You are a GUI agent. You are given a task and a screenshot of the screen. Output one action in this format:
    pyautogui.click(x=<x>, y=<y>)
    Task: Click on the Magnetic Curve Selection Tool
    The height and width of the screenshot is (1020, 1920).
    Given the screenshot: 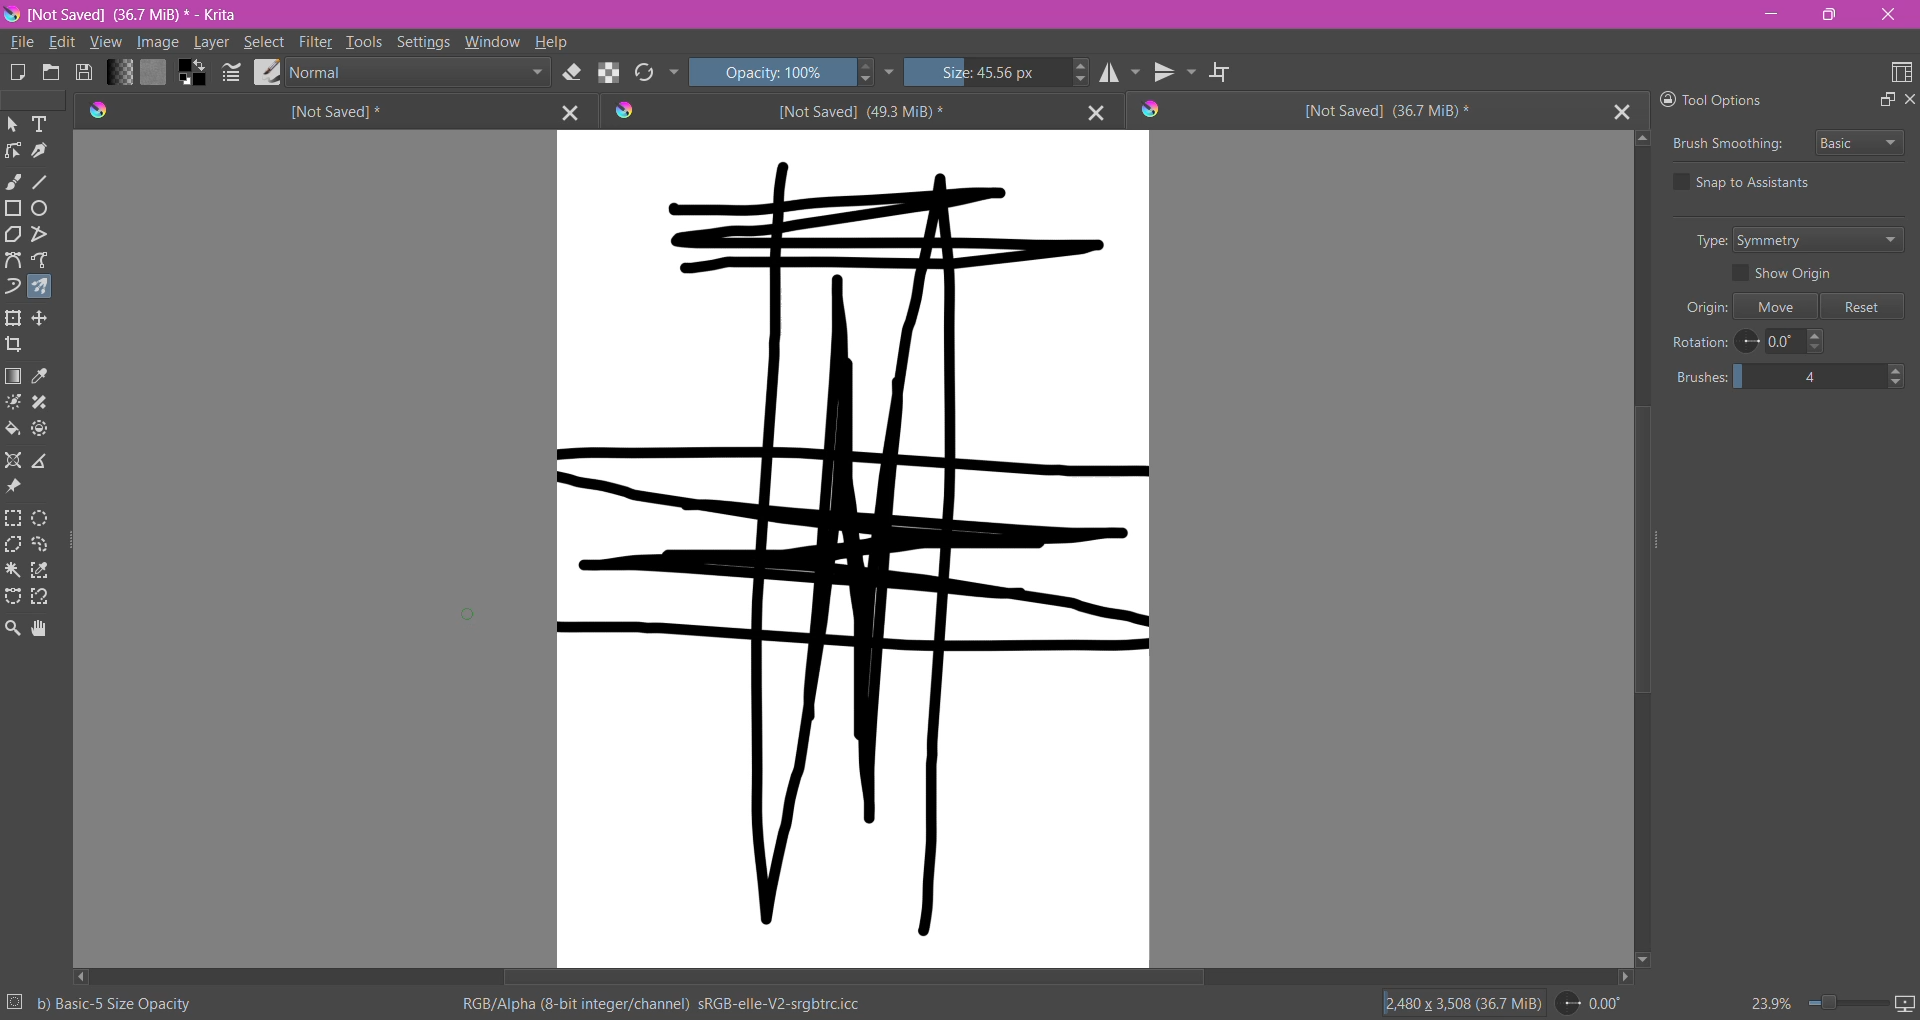 What is the action you would take?
    pyautogui.click(x=40, y=597)
    